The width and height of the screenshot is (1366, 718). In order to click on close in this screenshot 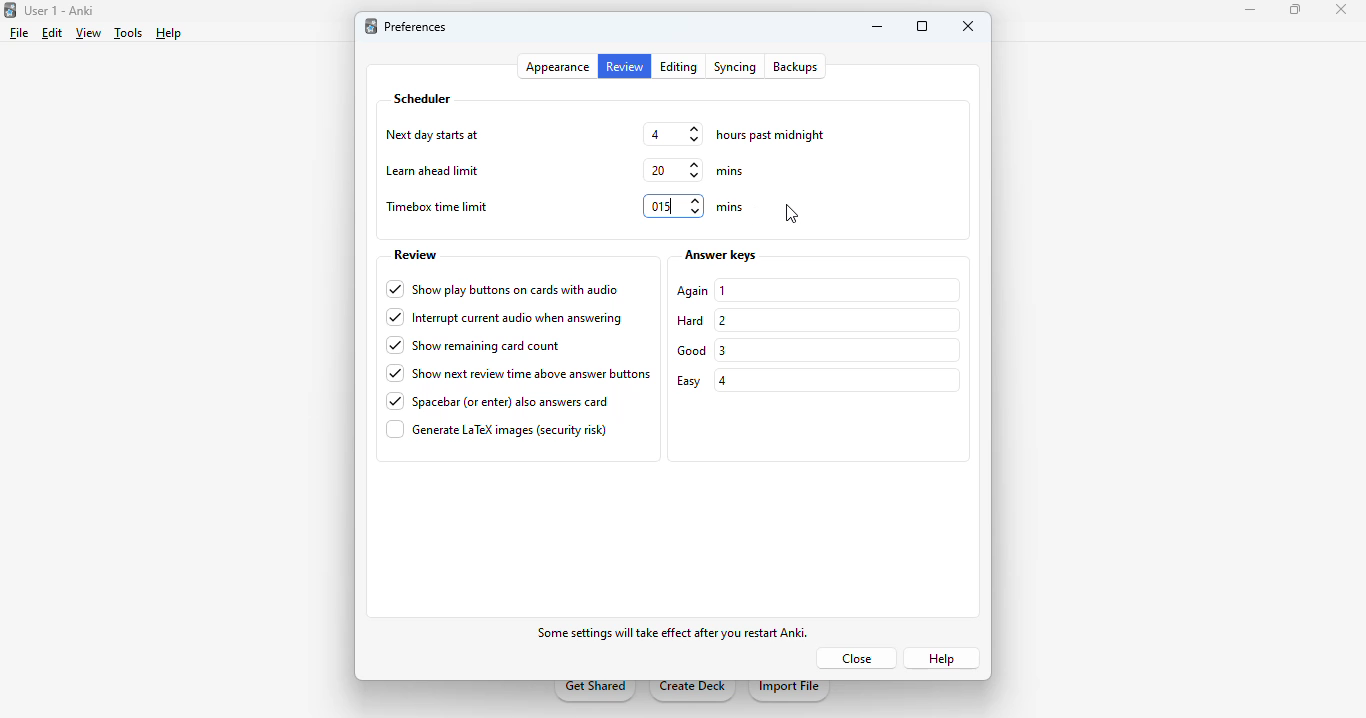, I will do `click(1341, 12)`.